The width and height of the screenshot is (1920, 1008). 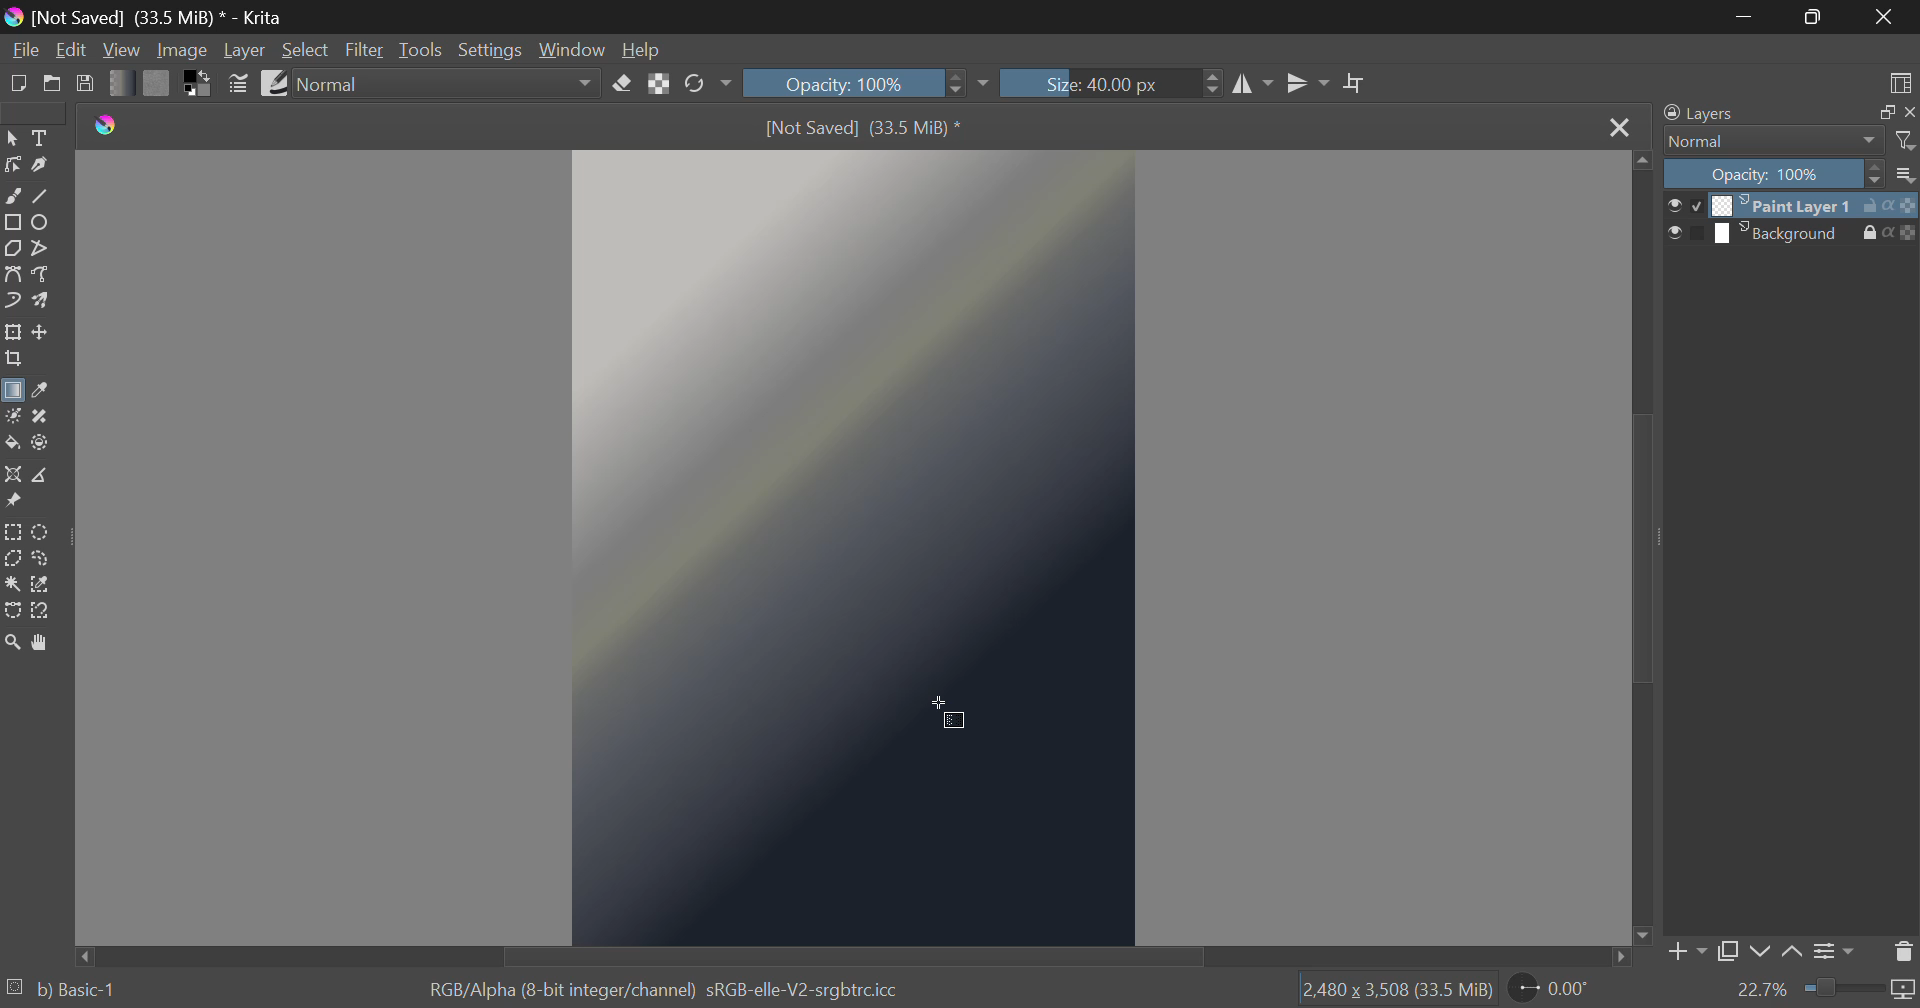 What do you see at coordinates (40, 611) in the screenshot?
I see `Magnetic Selection` at bounding box center [40, 611].